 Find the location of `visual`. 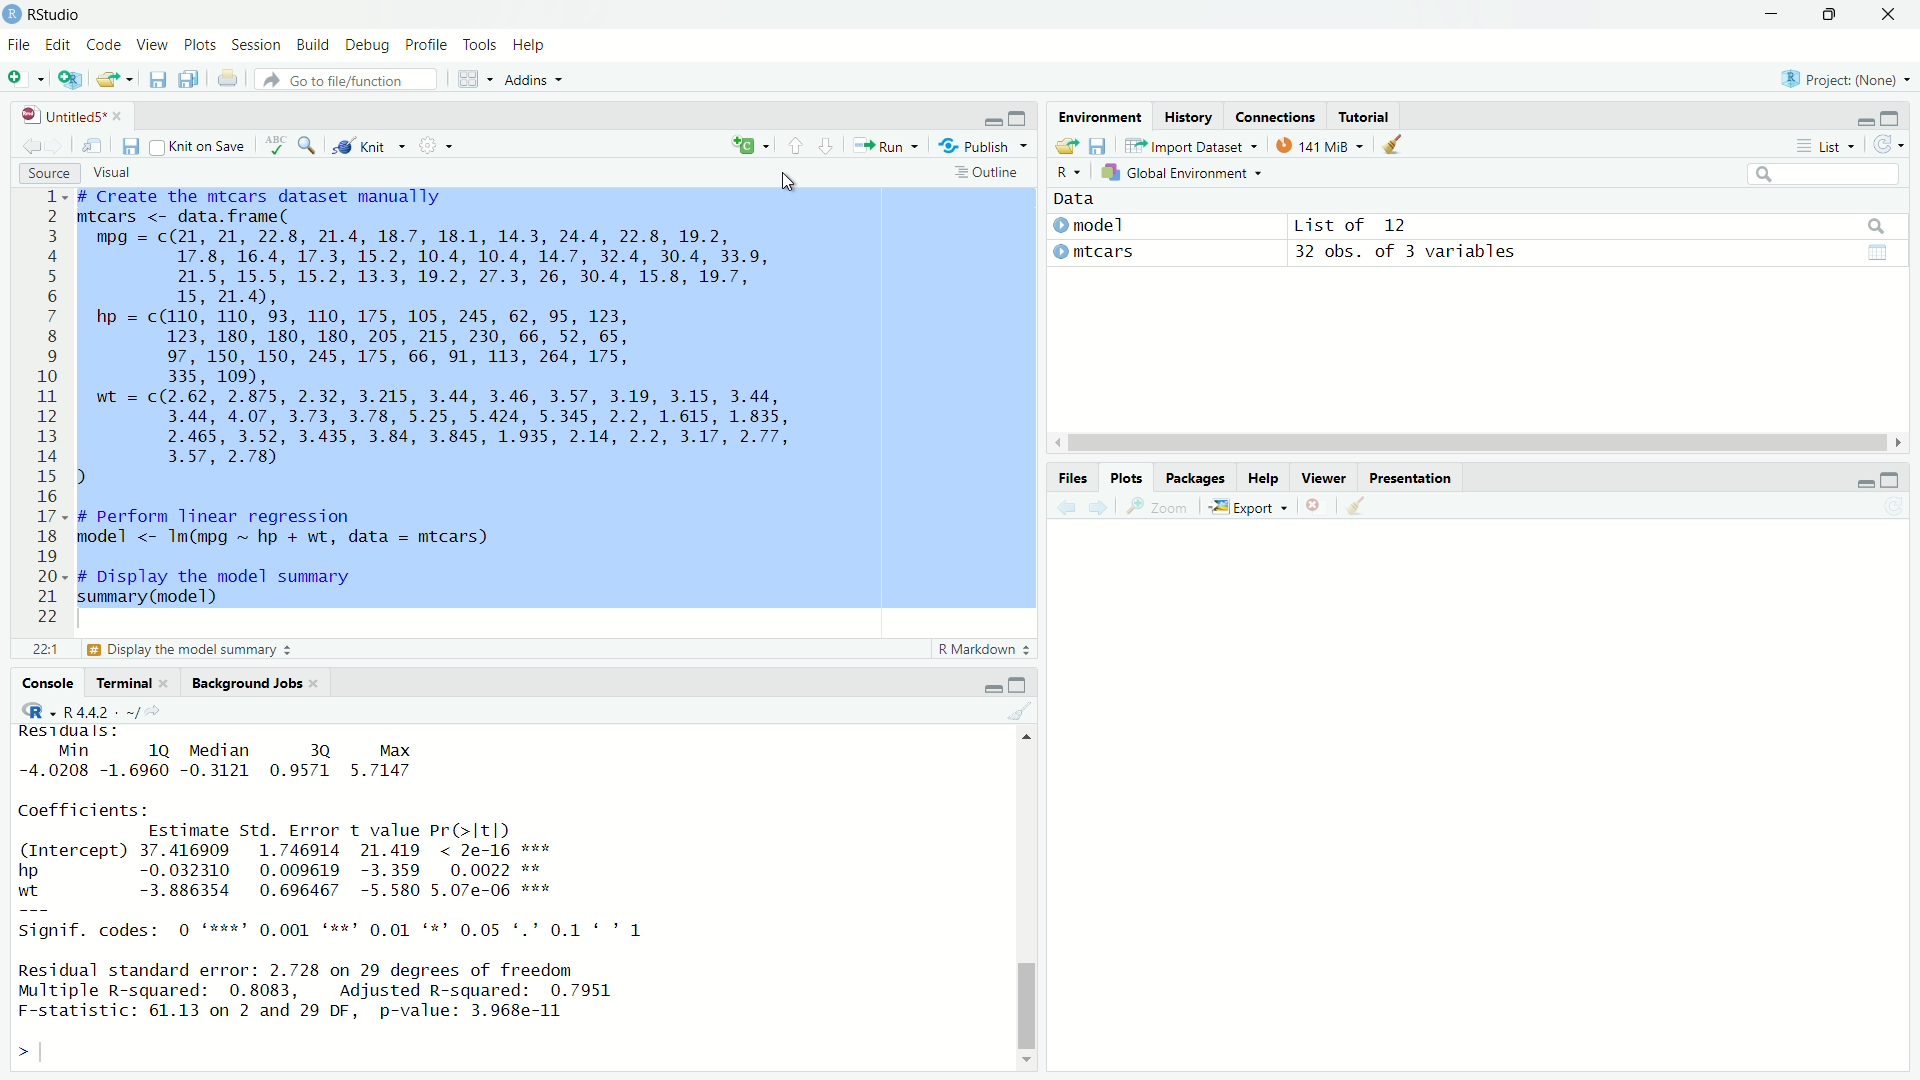

visual is located at coordinates (112, 171).